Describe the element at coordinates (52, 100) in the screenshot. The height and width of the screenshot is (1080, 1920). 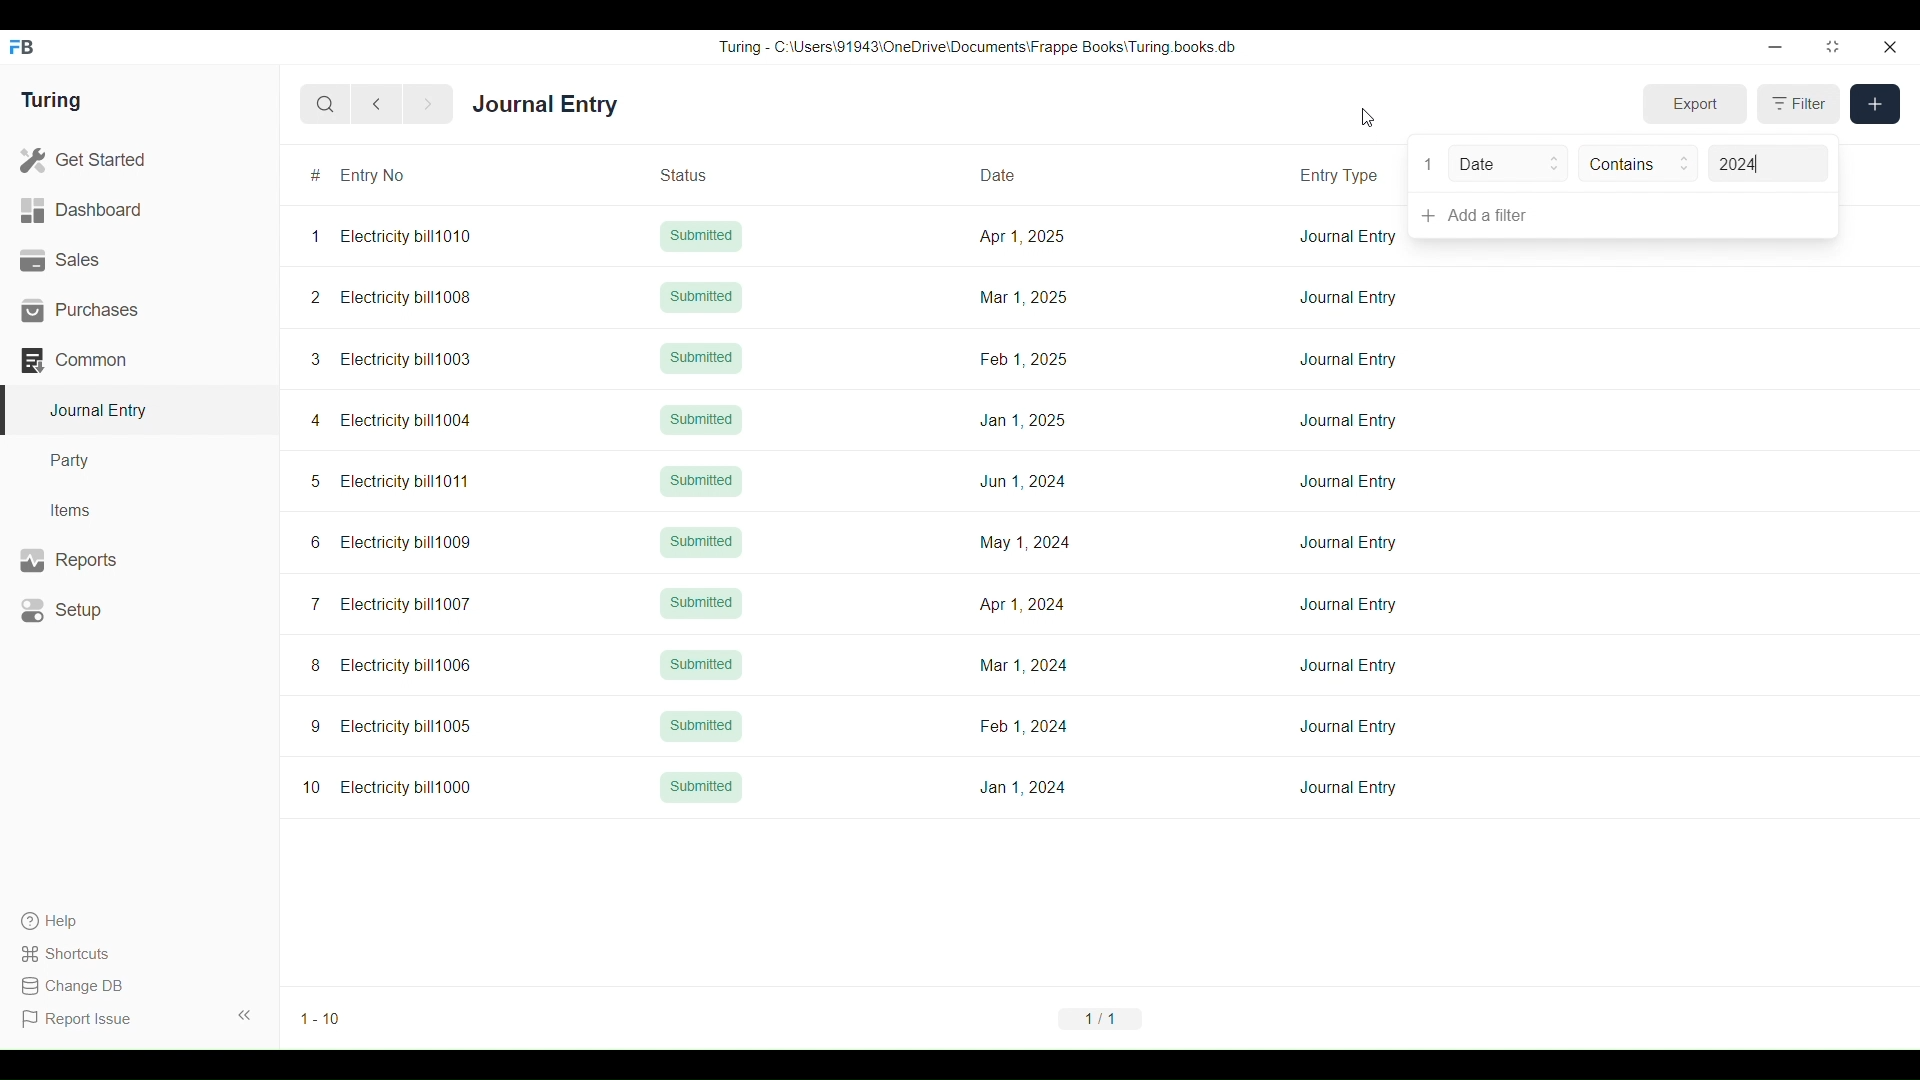
I see `Turing` at that location.